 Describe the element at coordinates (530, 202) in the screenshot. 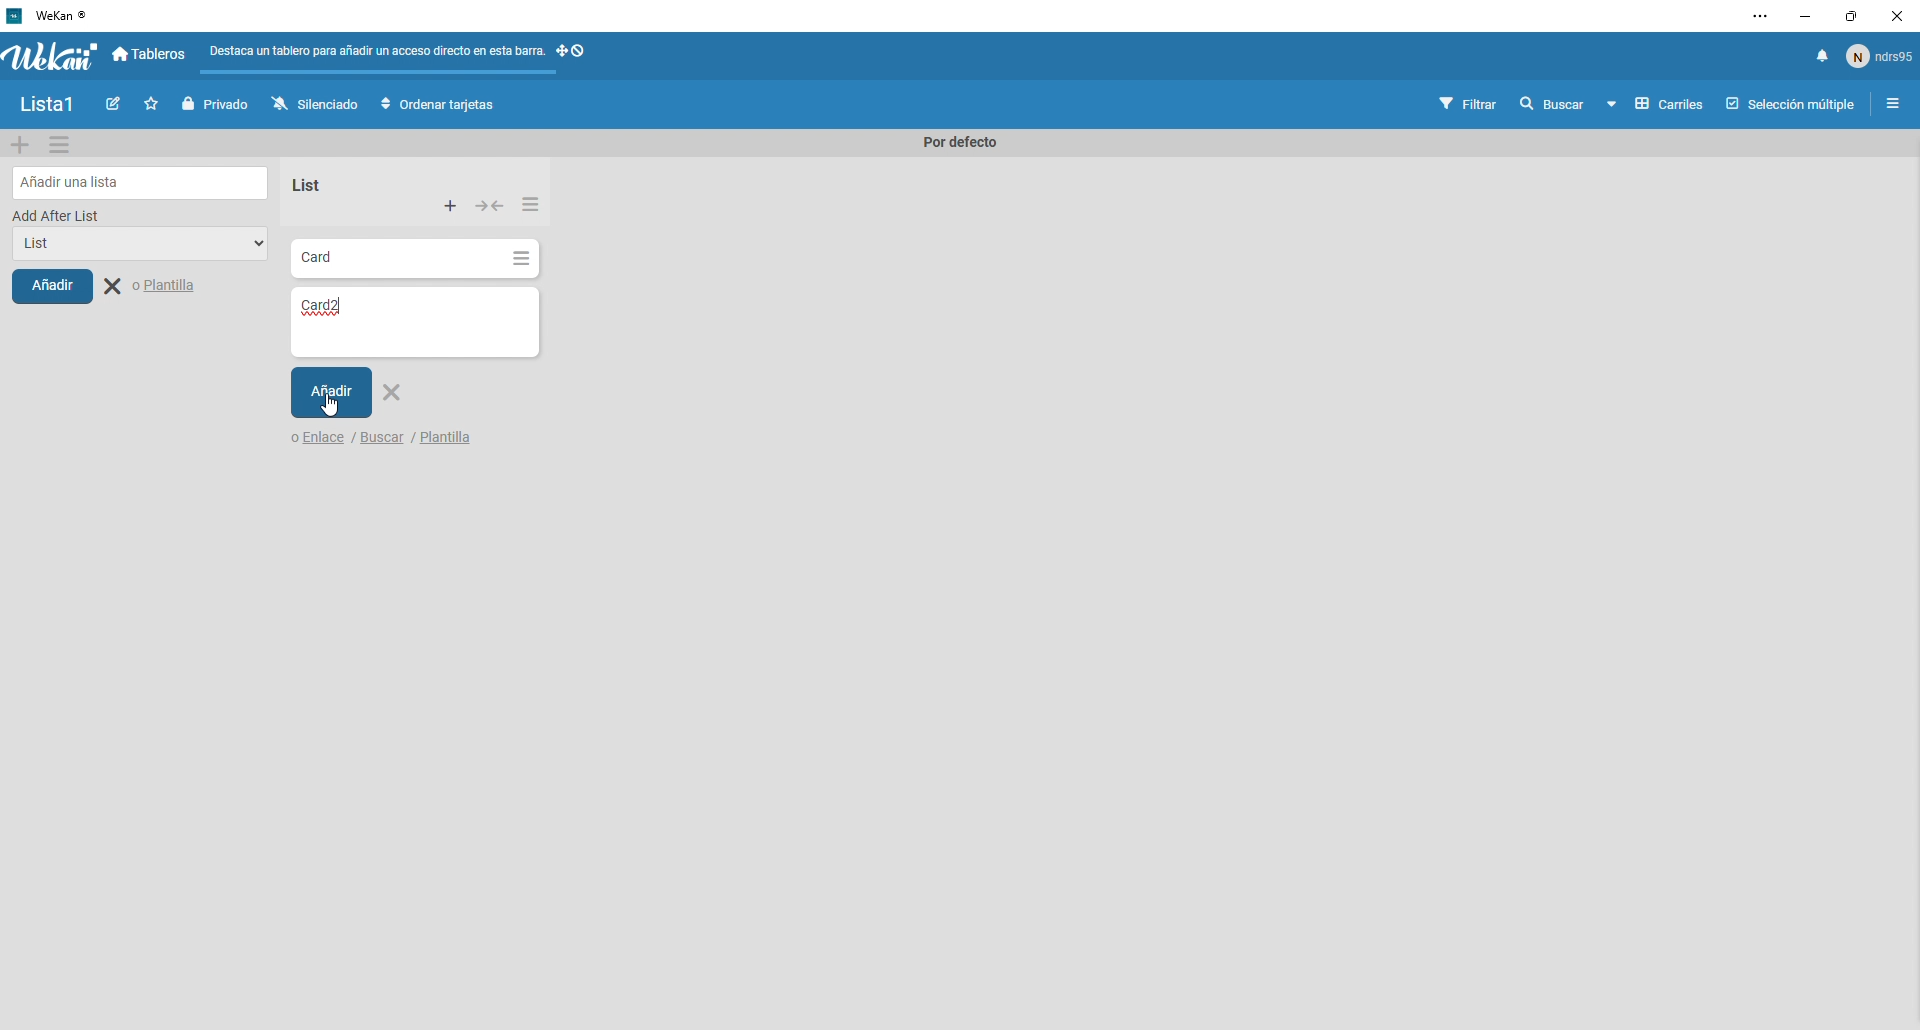

I see `More` at that location.